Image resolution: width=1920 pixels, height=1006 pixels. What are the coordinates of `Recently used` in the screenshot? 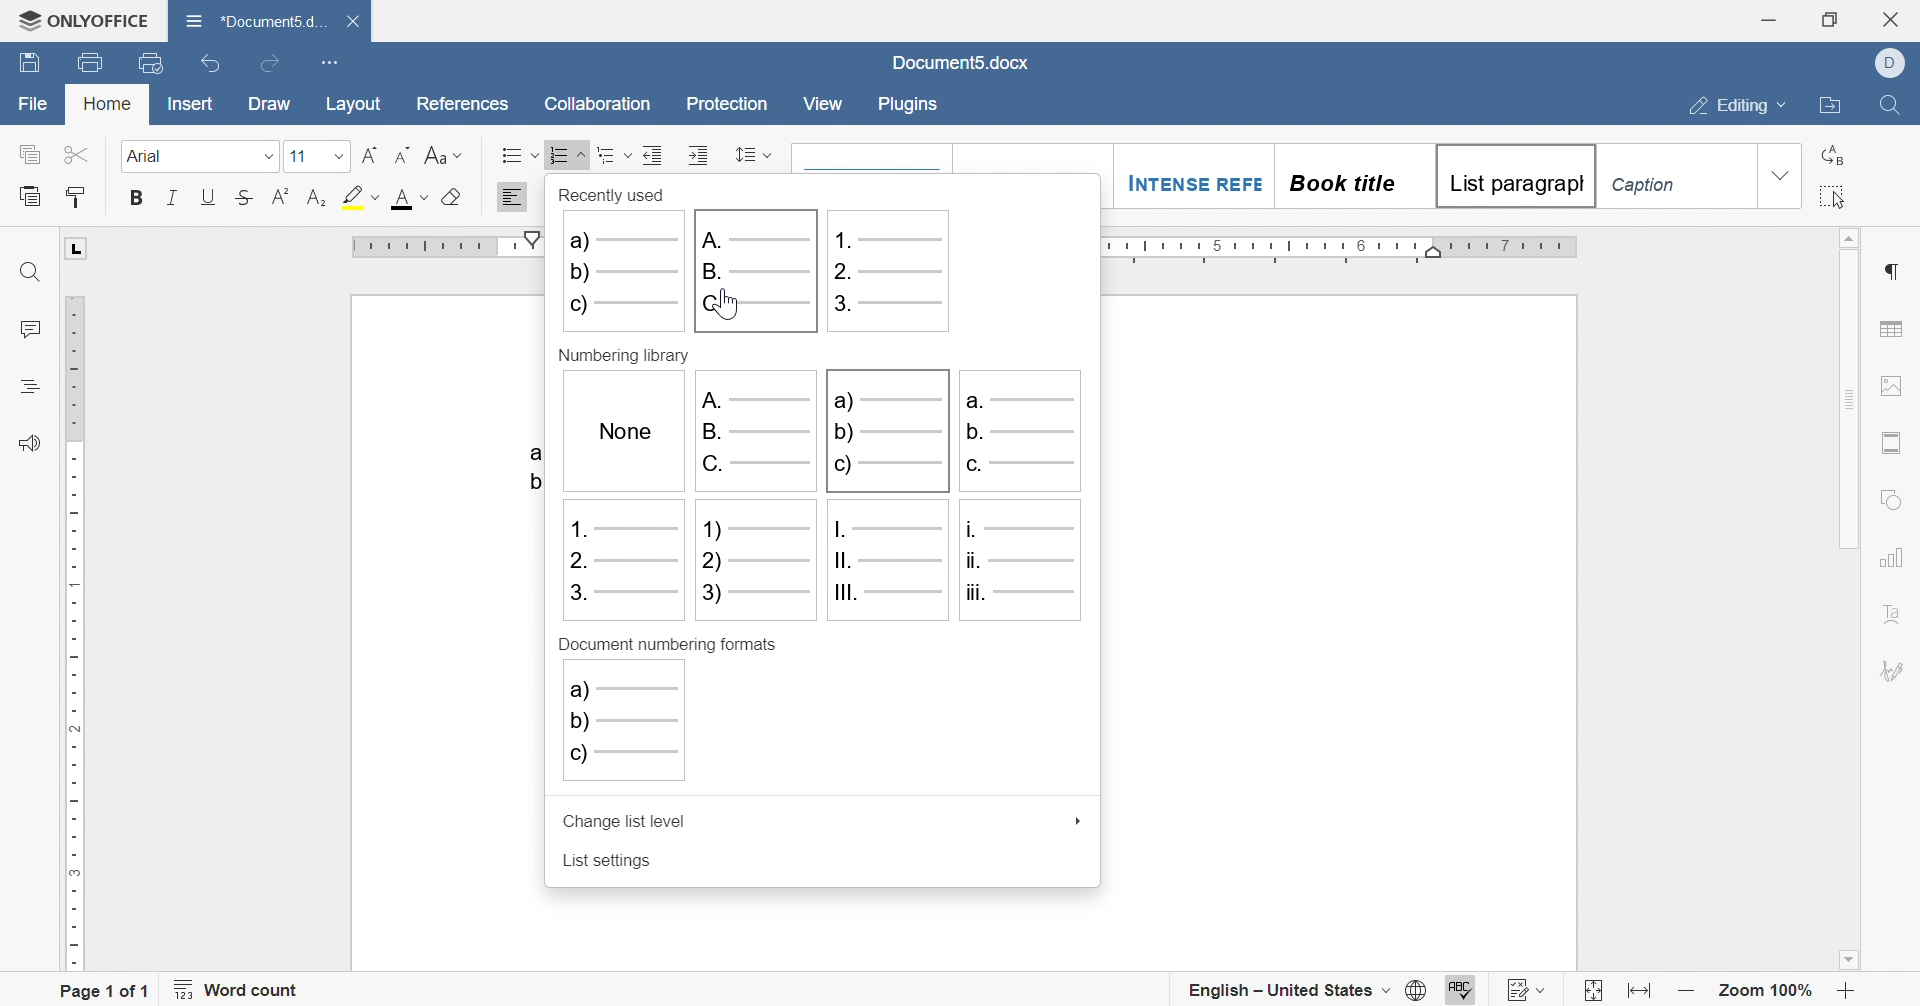 It's located at (618, 196).